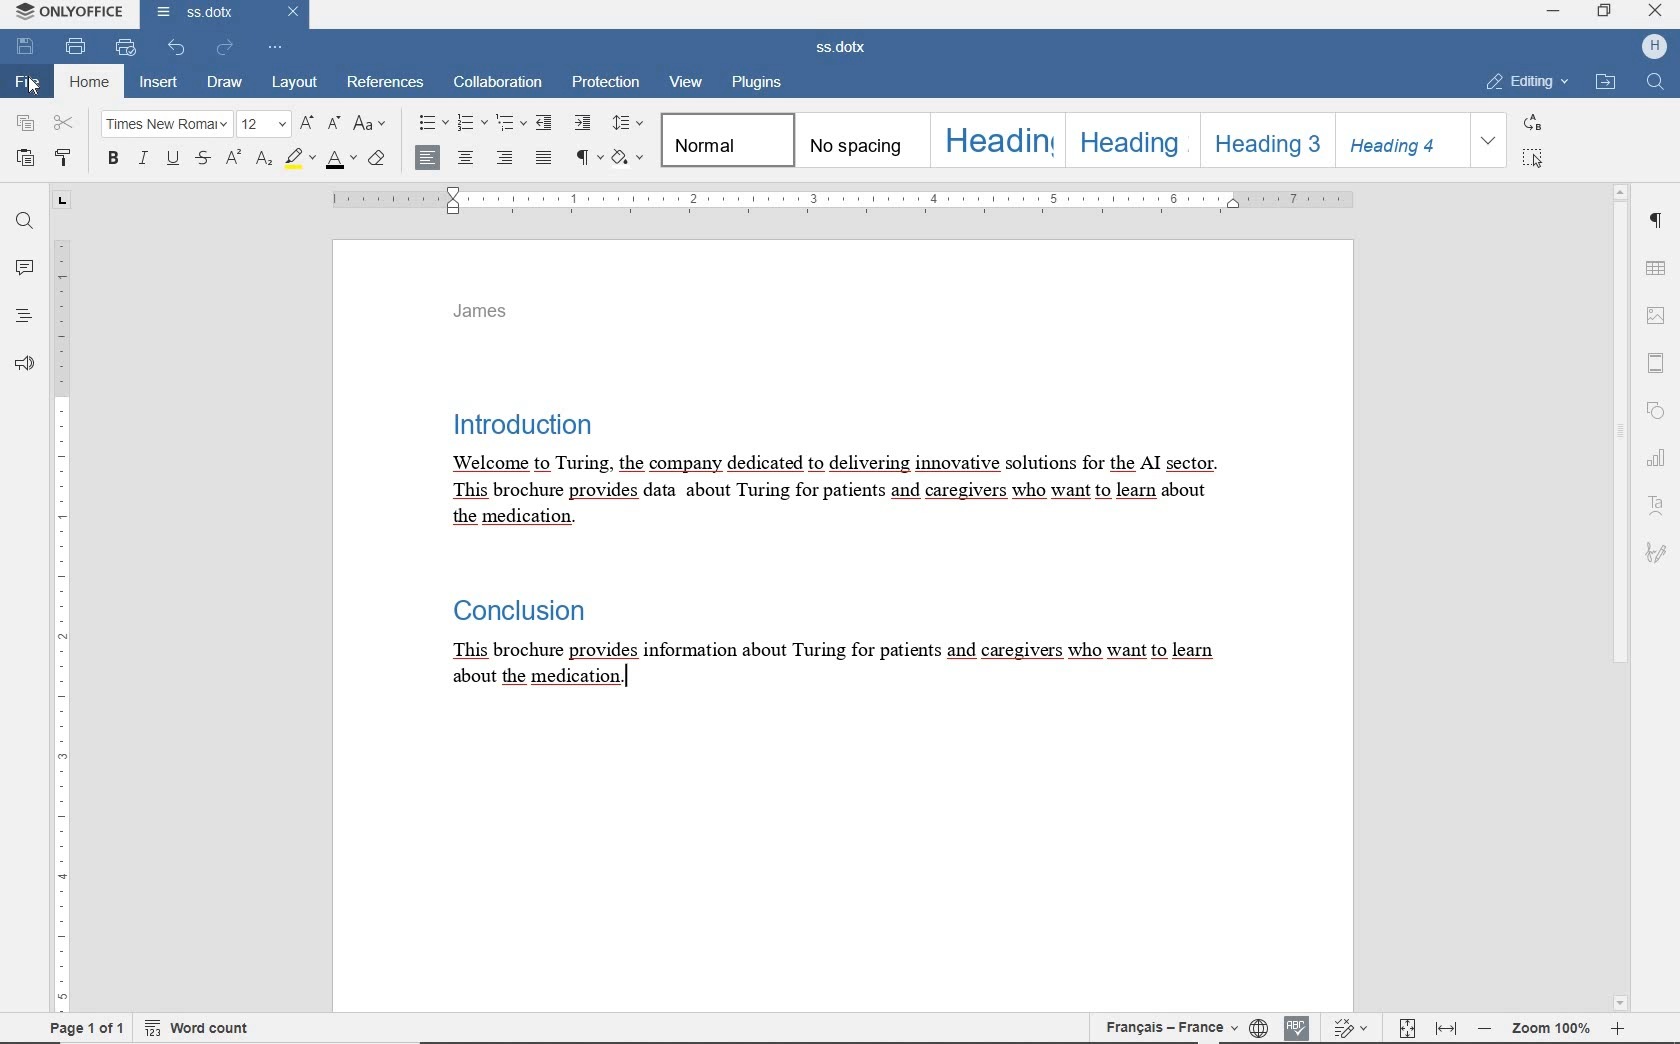  What do you see at coordinates (844, 48) in the screenshot?
I see `DOCUMENT NAME` at bounding box center [844, 48].